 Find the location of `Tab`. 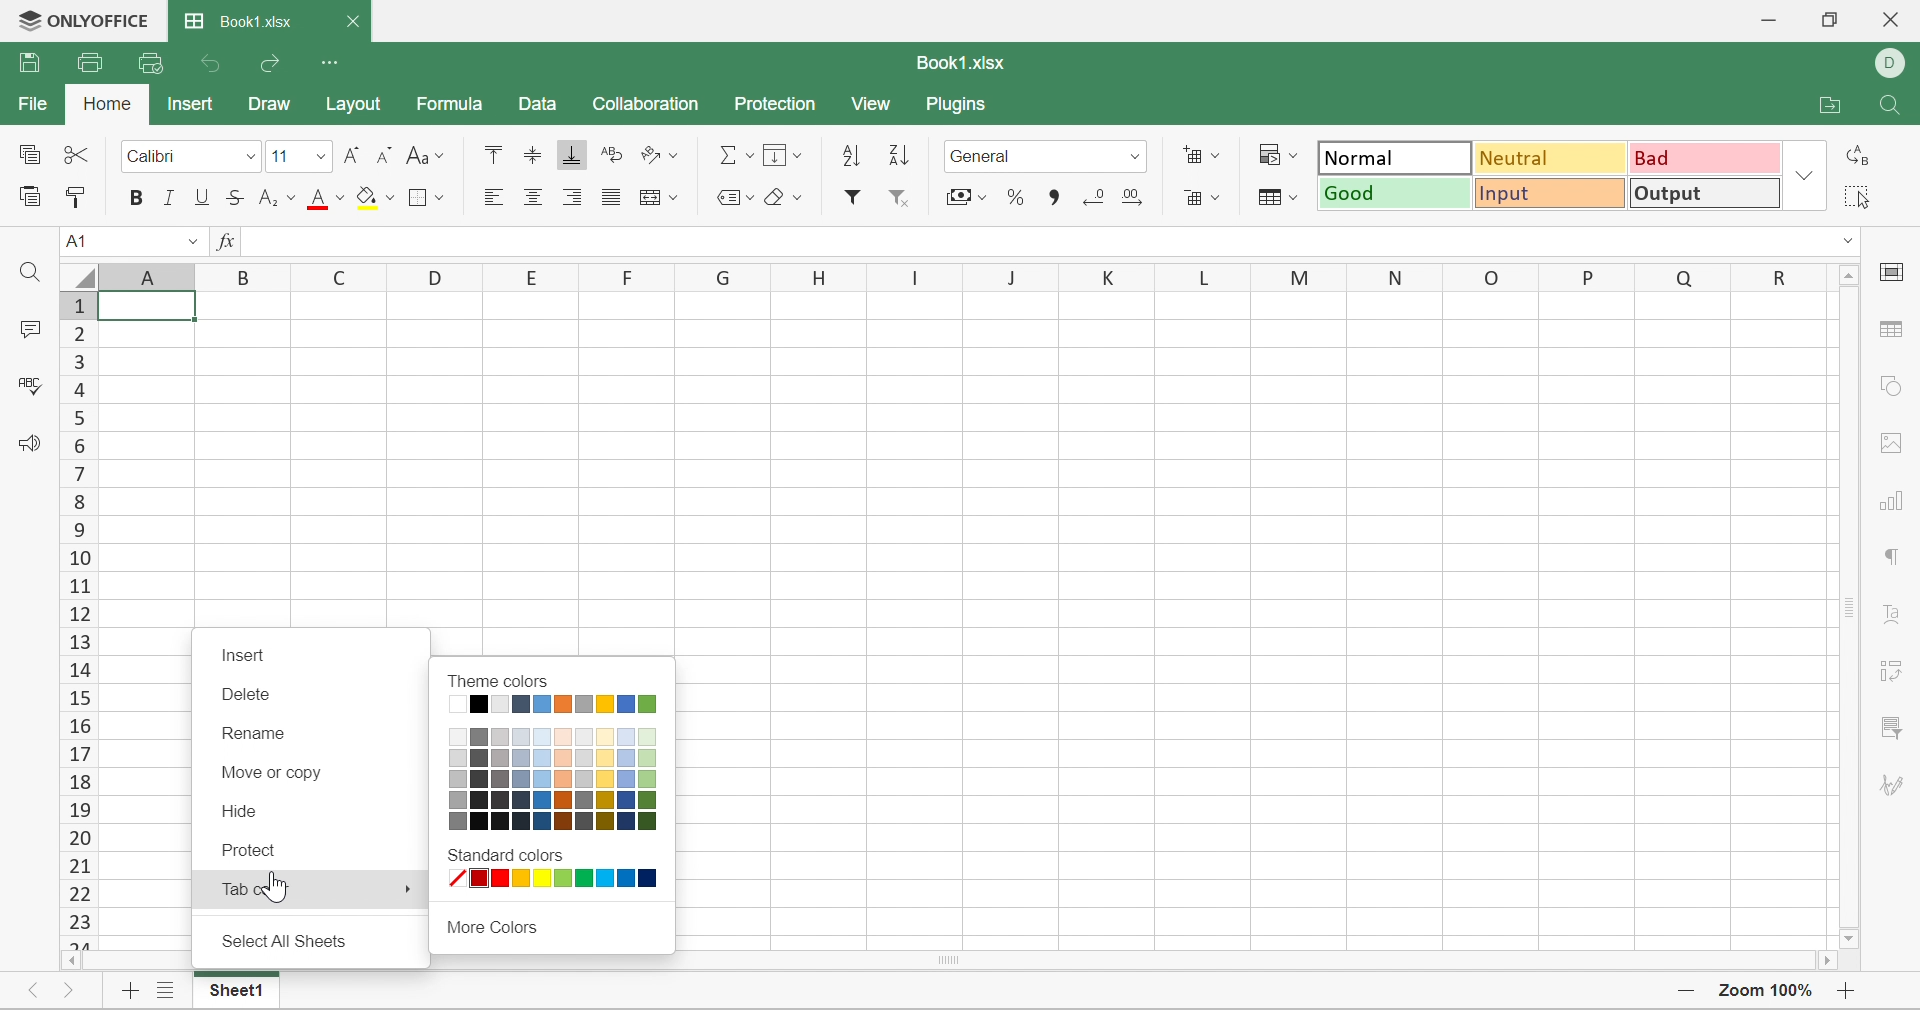

Tab is located at coordinates (227, 889).